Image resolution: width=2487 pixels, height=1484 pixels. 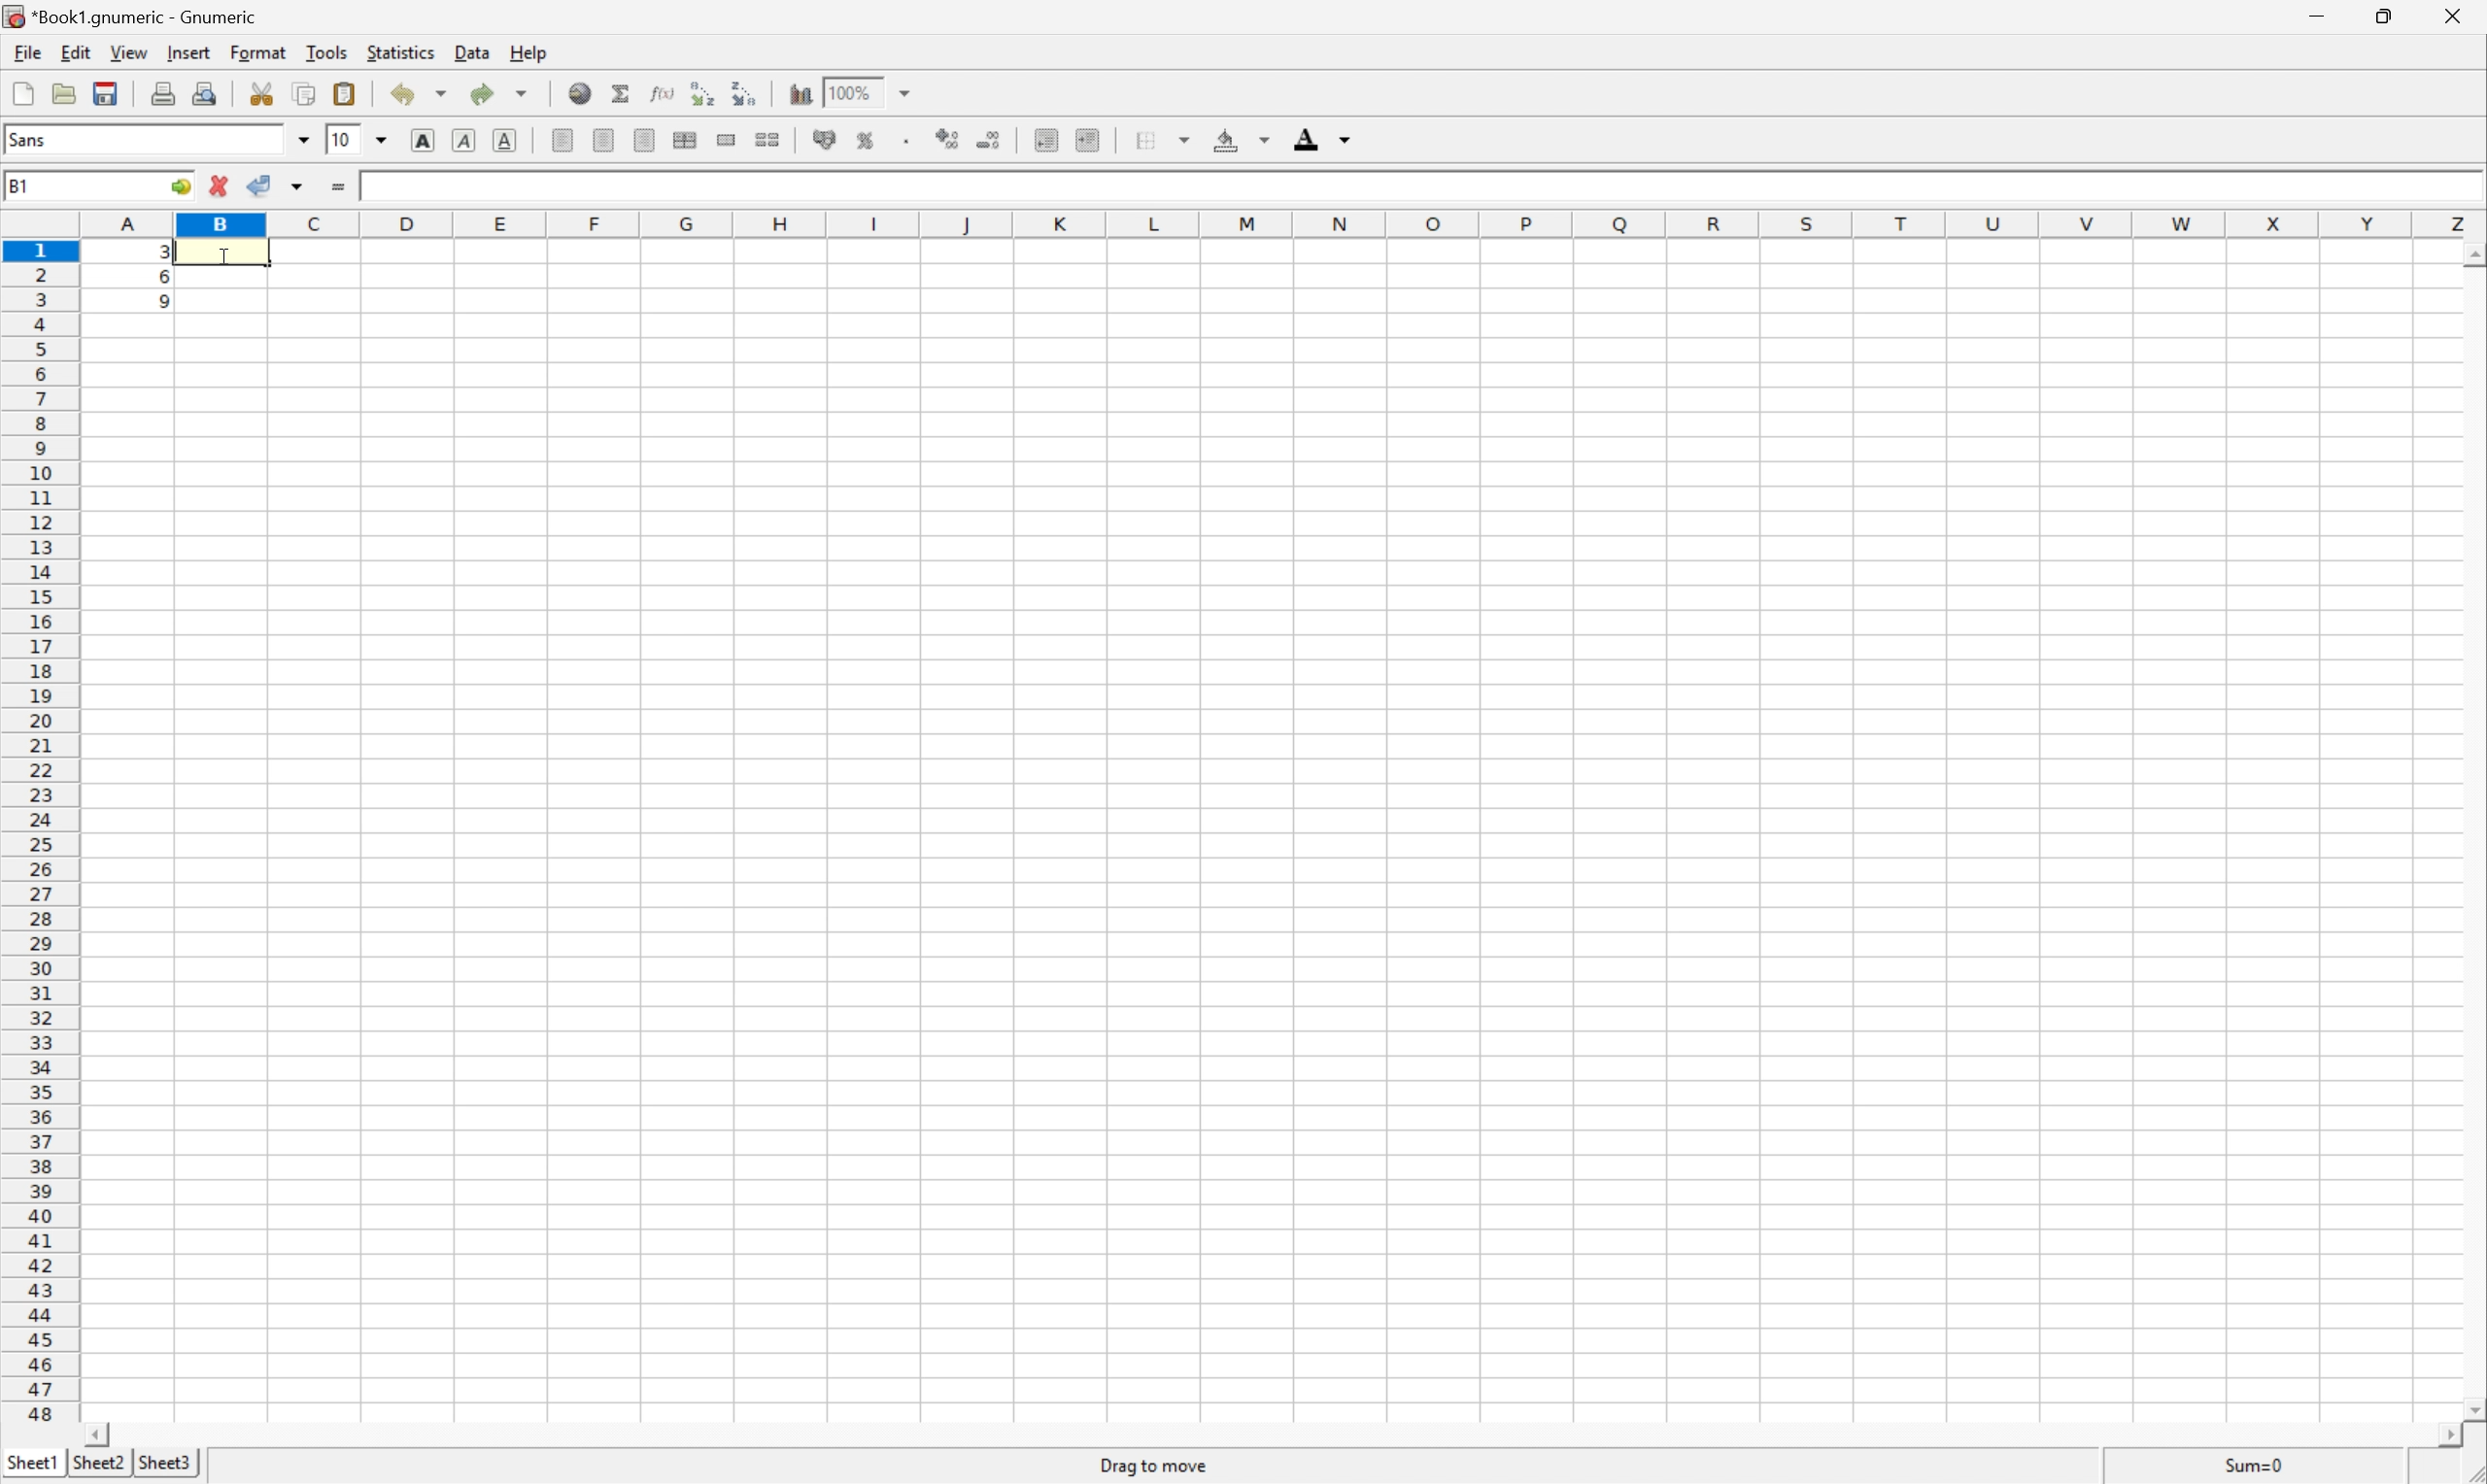 What do you see at coordinates (303, 140) in the screenshot?
I see `Drop Down` at bounding box center [303, 140].